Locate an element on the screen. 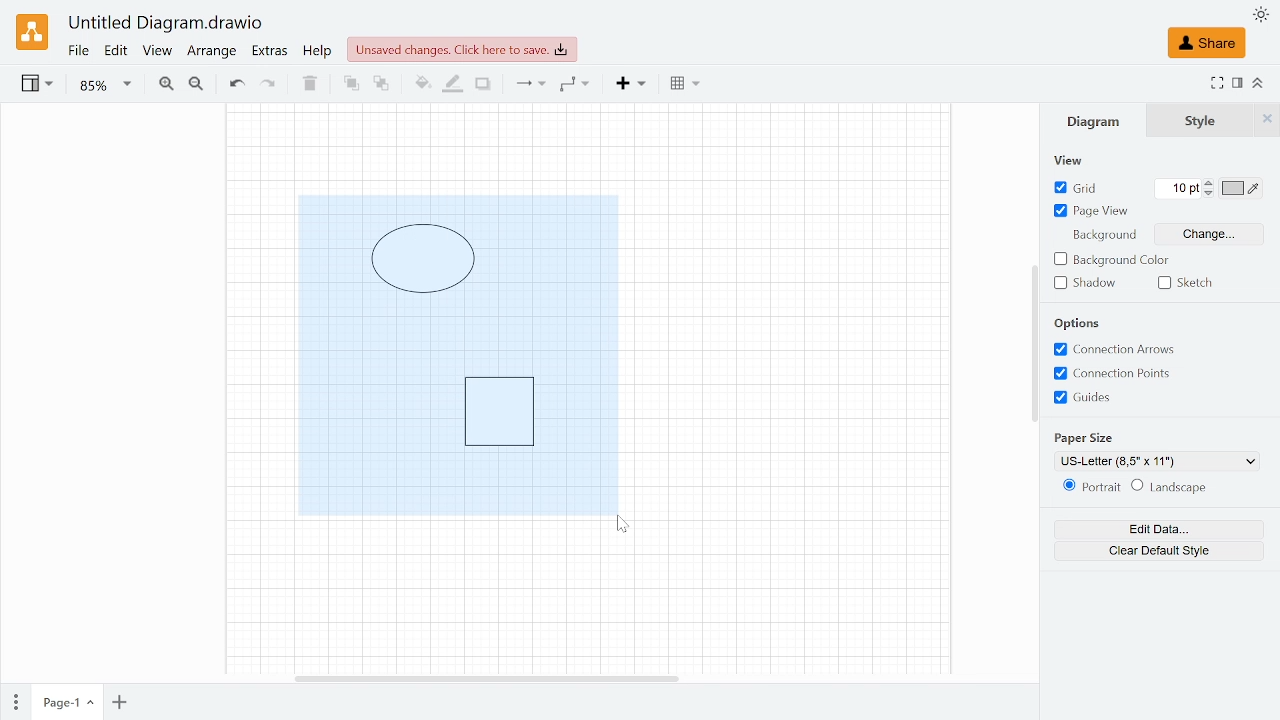 This screenshot has height=720, width=1280. Table is located at coordinates (685, 86).